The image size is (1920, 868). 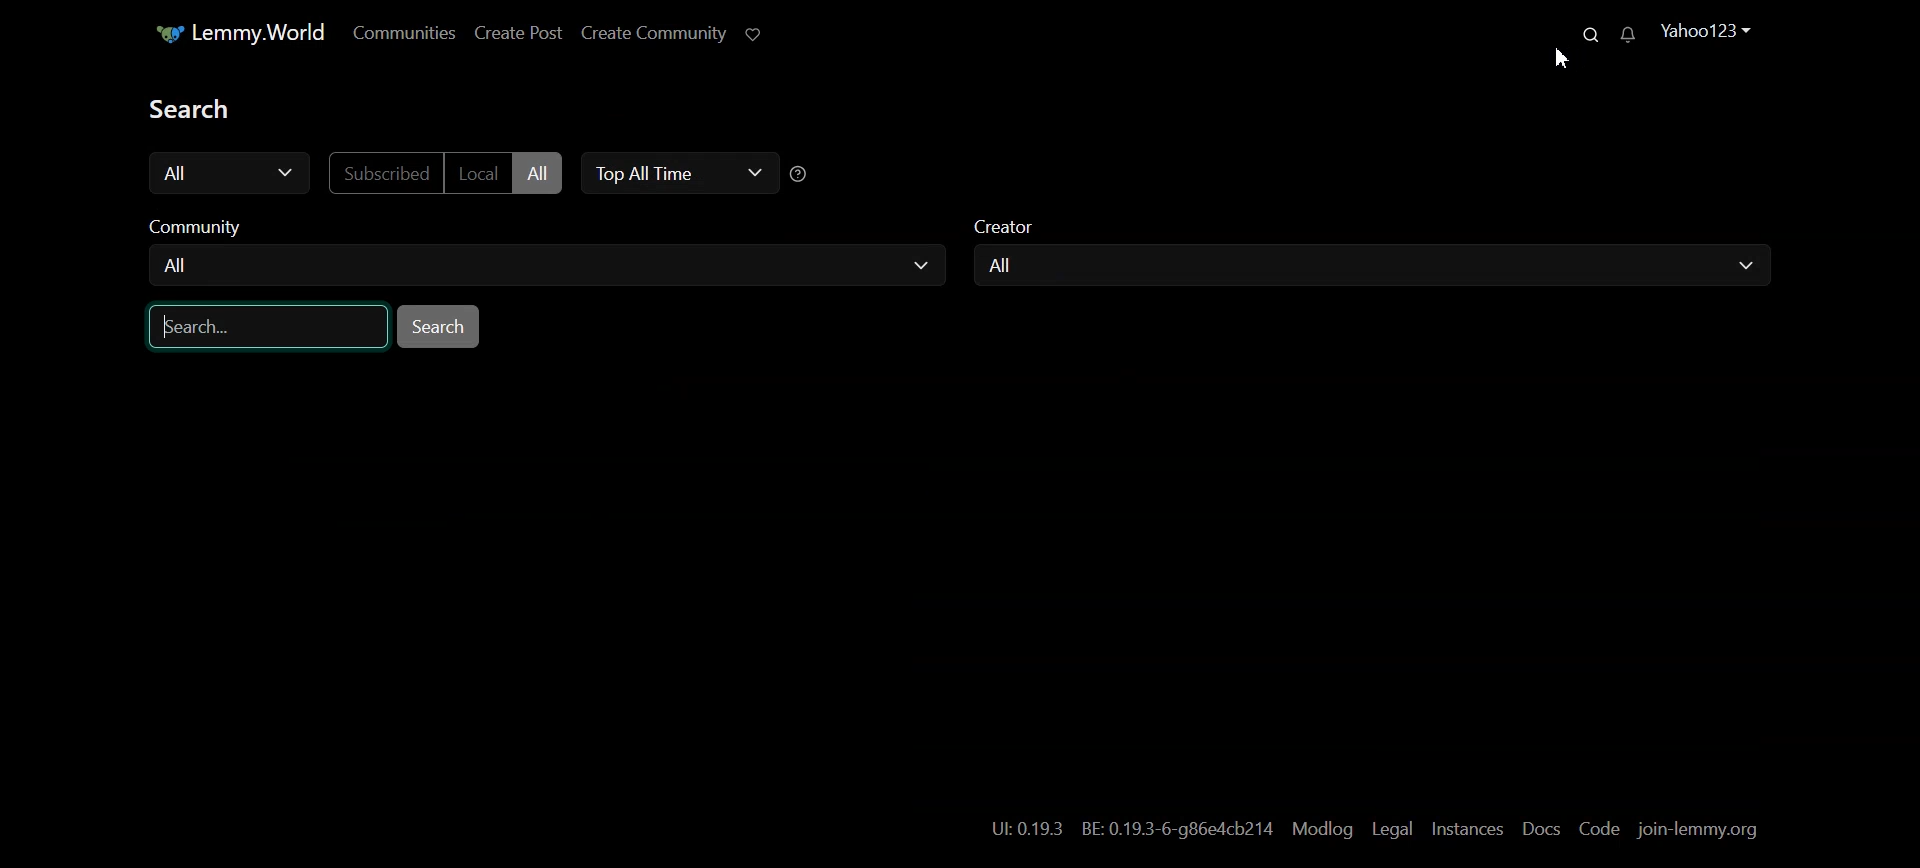 What do you see at coordinates (187, 107) in the screenshot?
I see `Text` at bounding box center [187, 107].